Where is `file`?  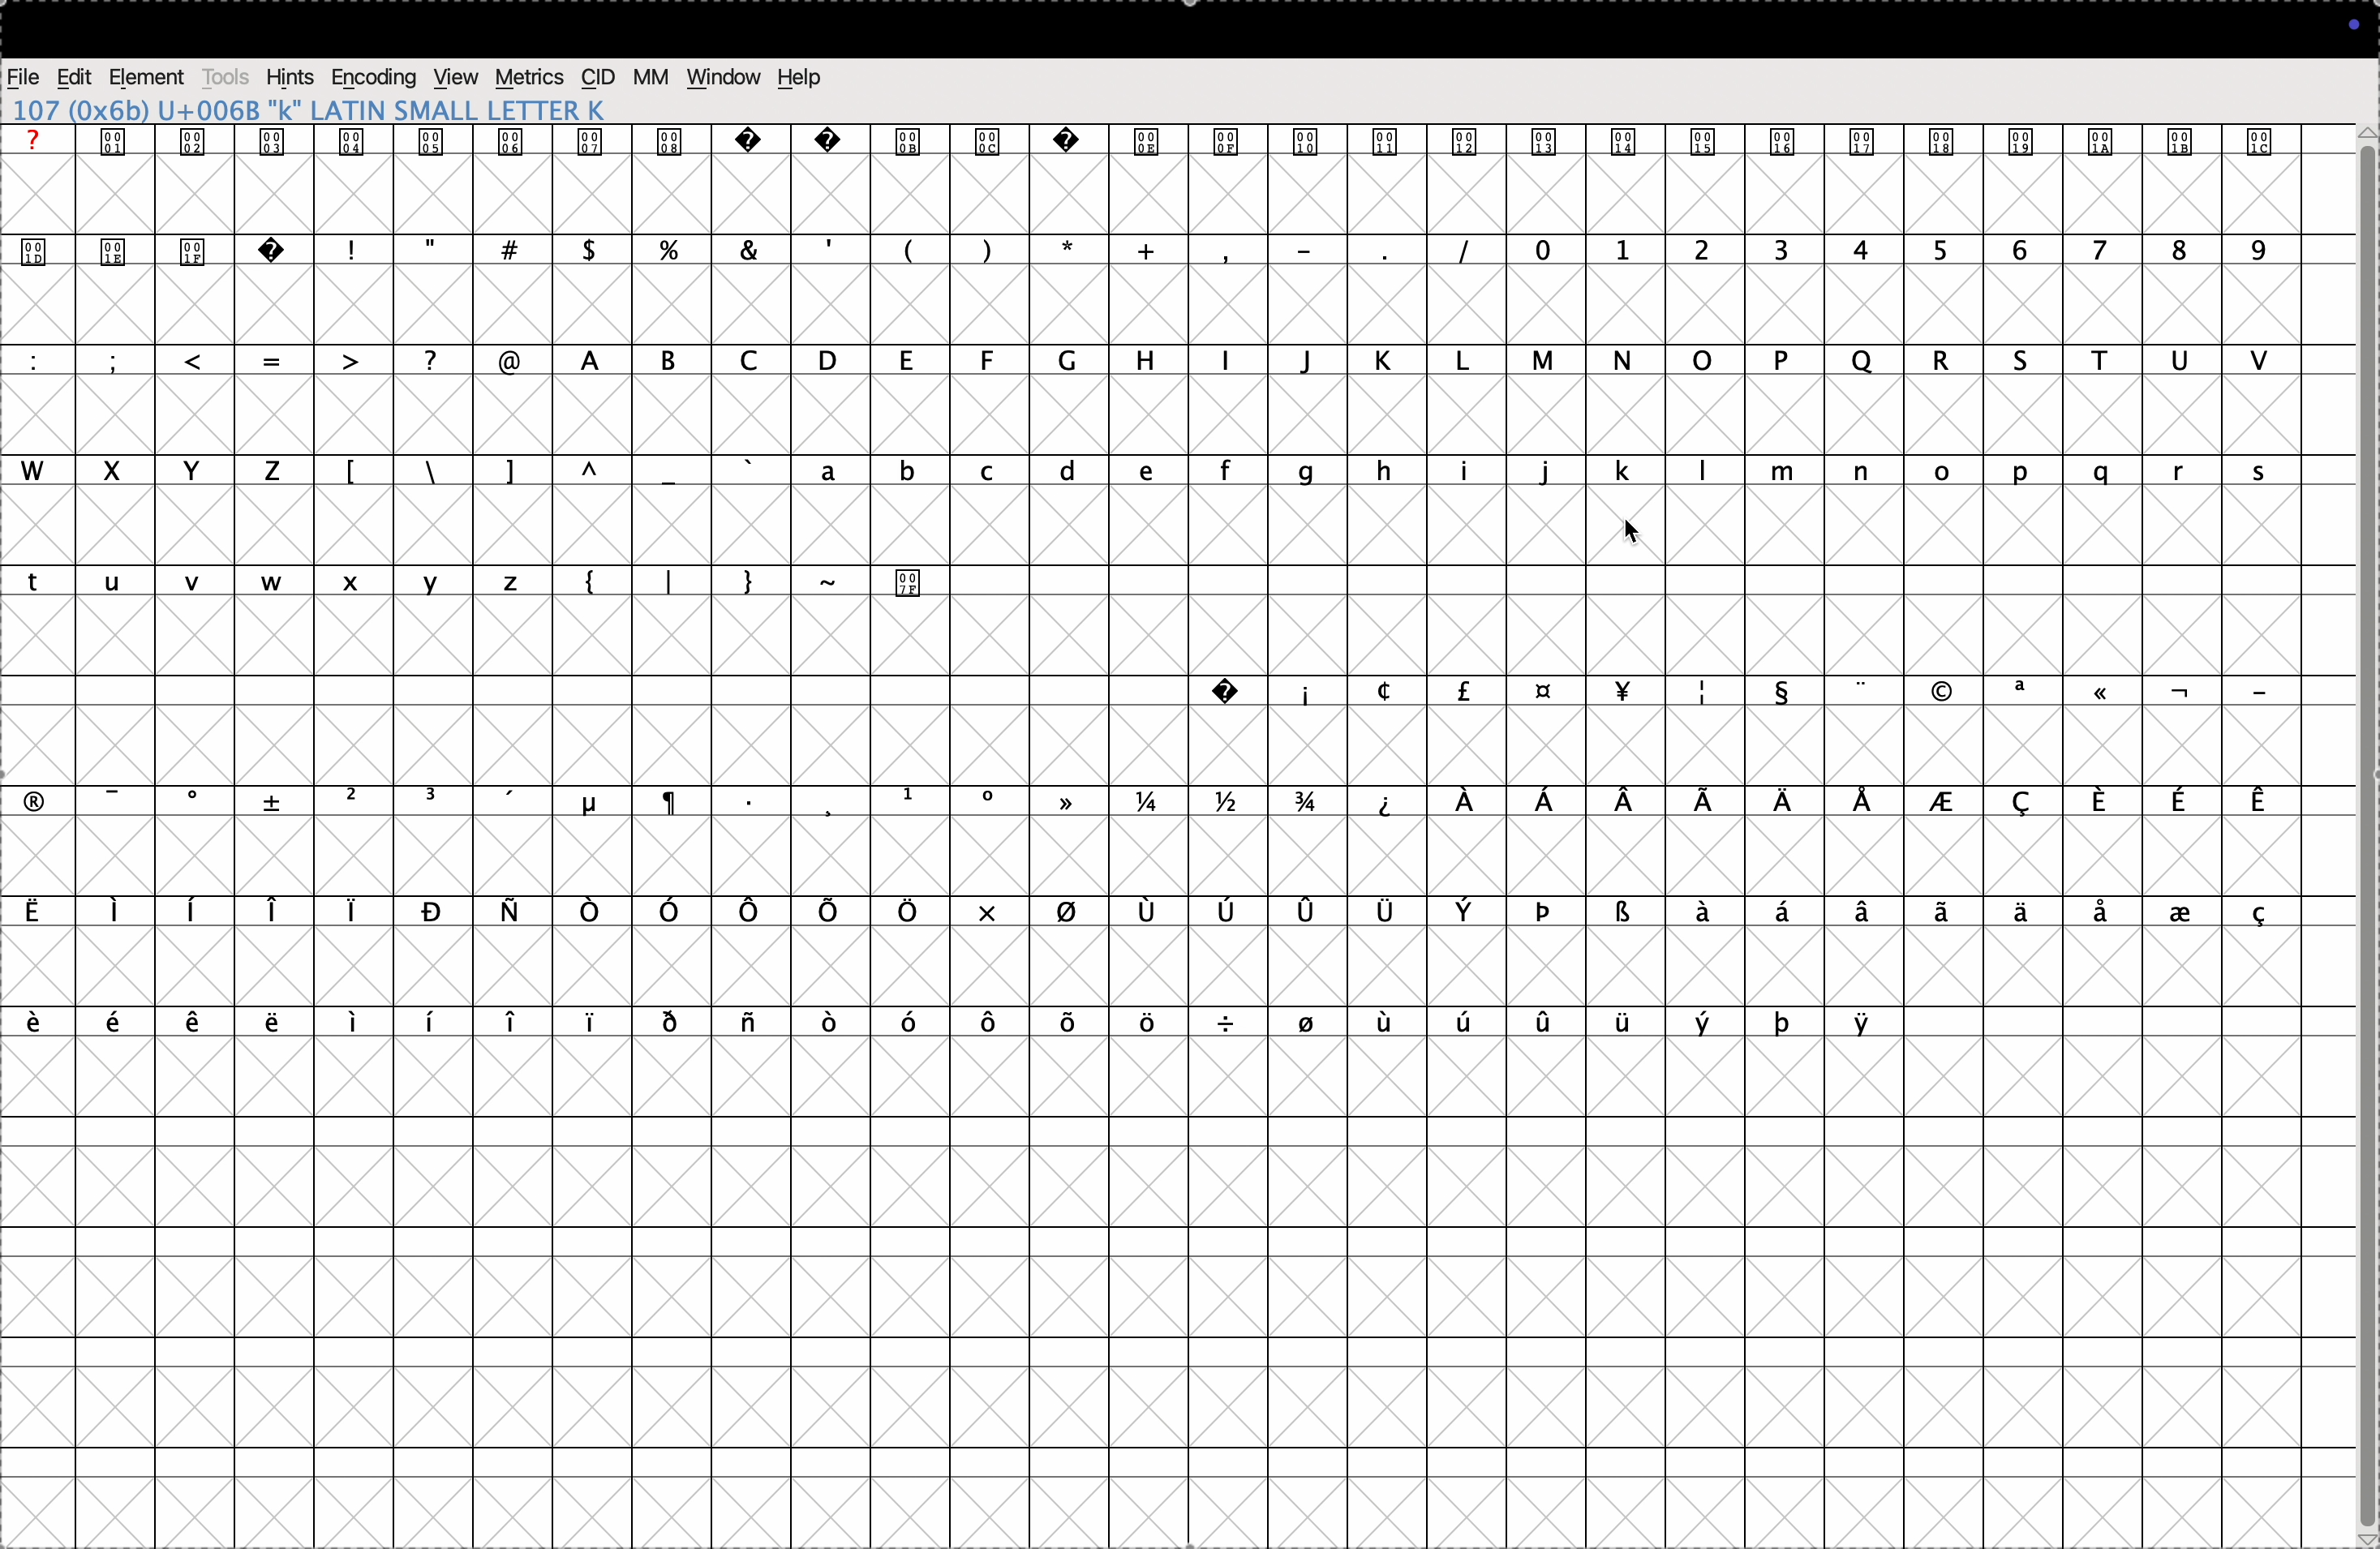 file is located at coordinates (26, 75).